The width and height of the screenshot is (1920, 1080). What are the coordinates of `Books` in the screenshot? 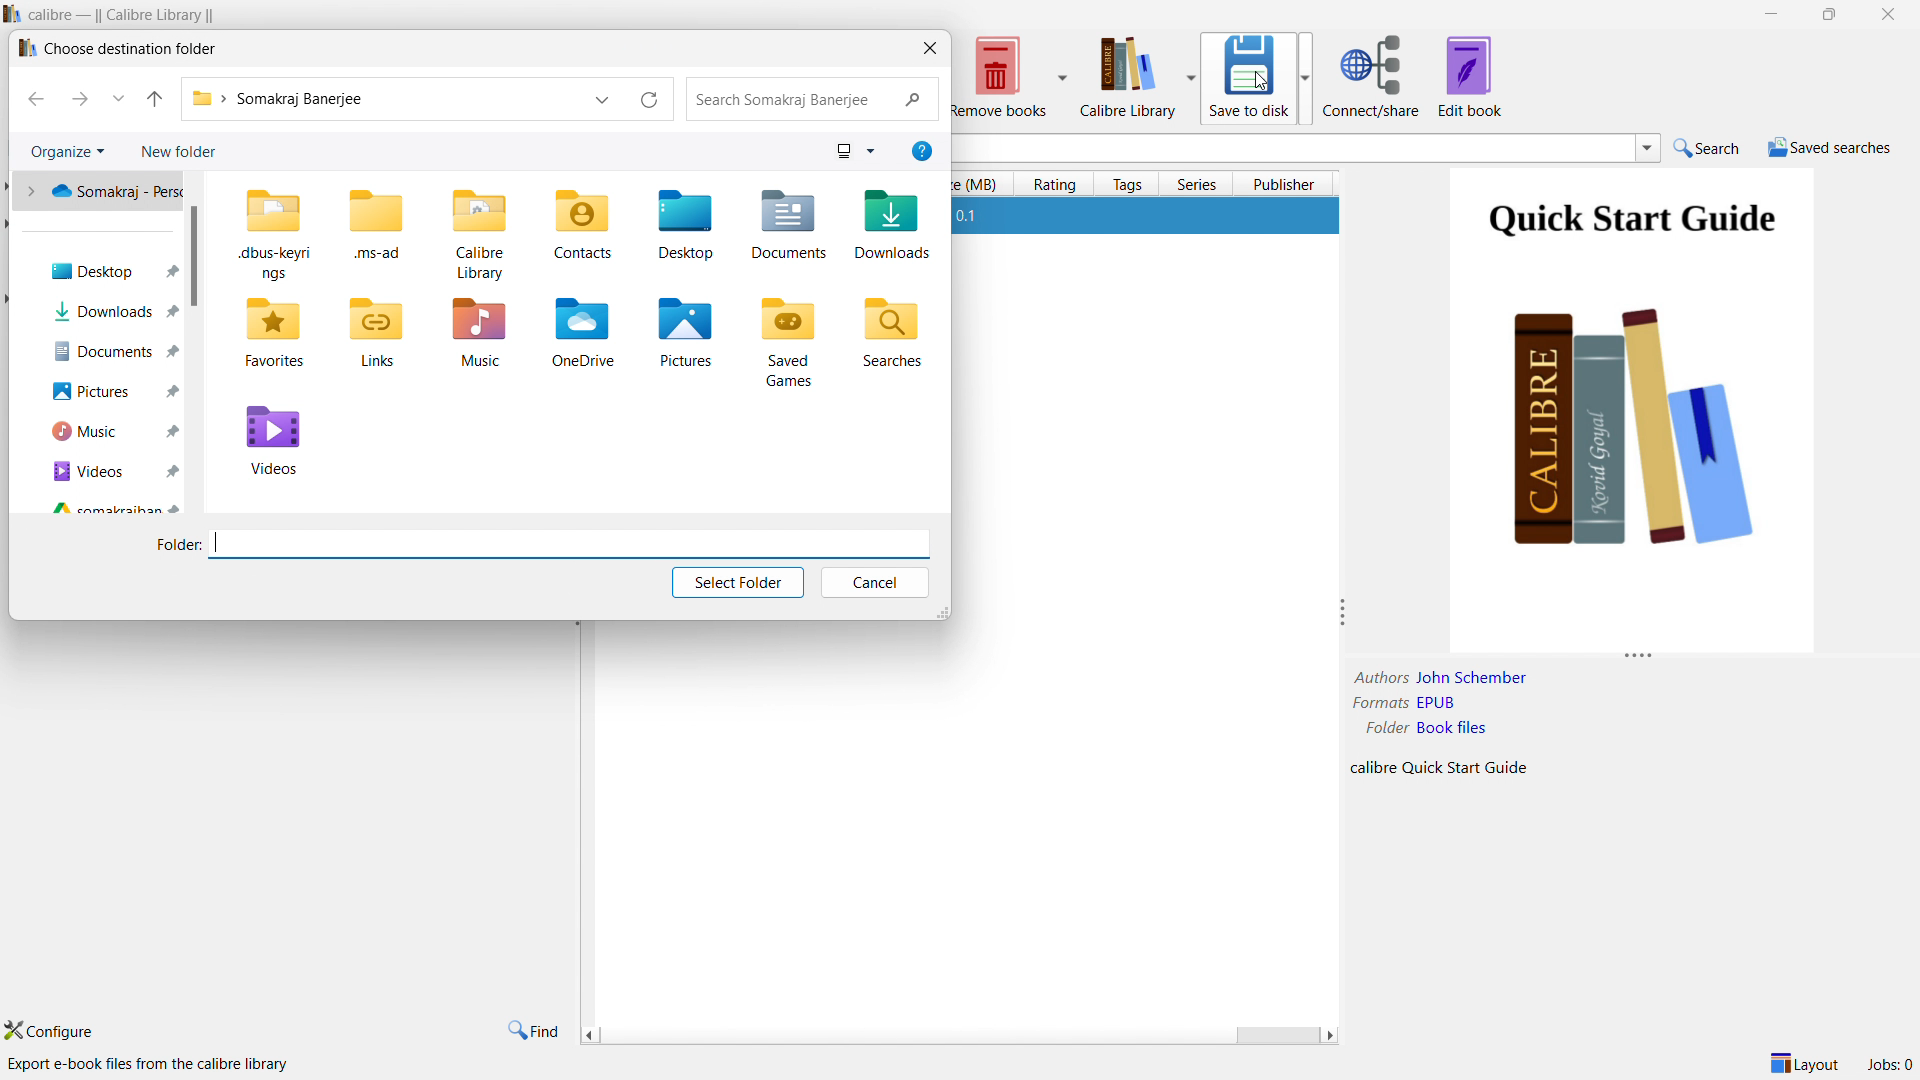 It's located at (1635, 436).